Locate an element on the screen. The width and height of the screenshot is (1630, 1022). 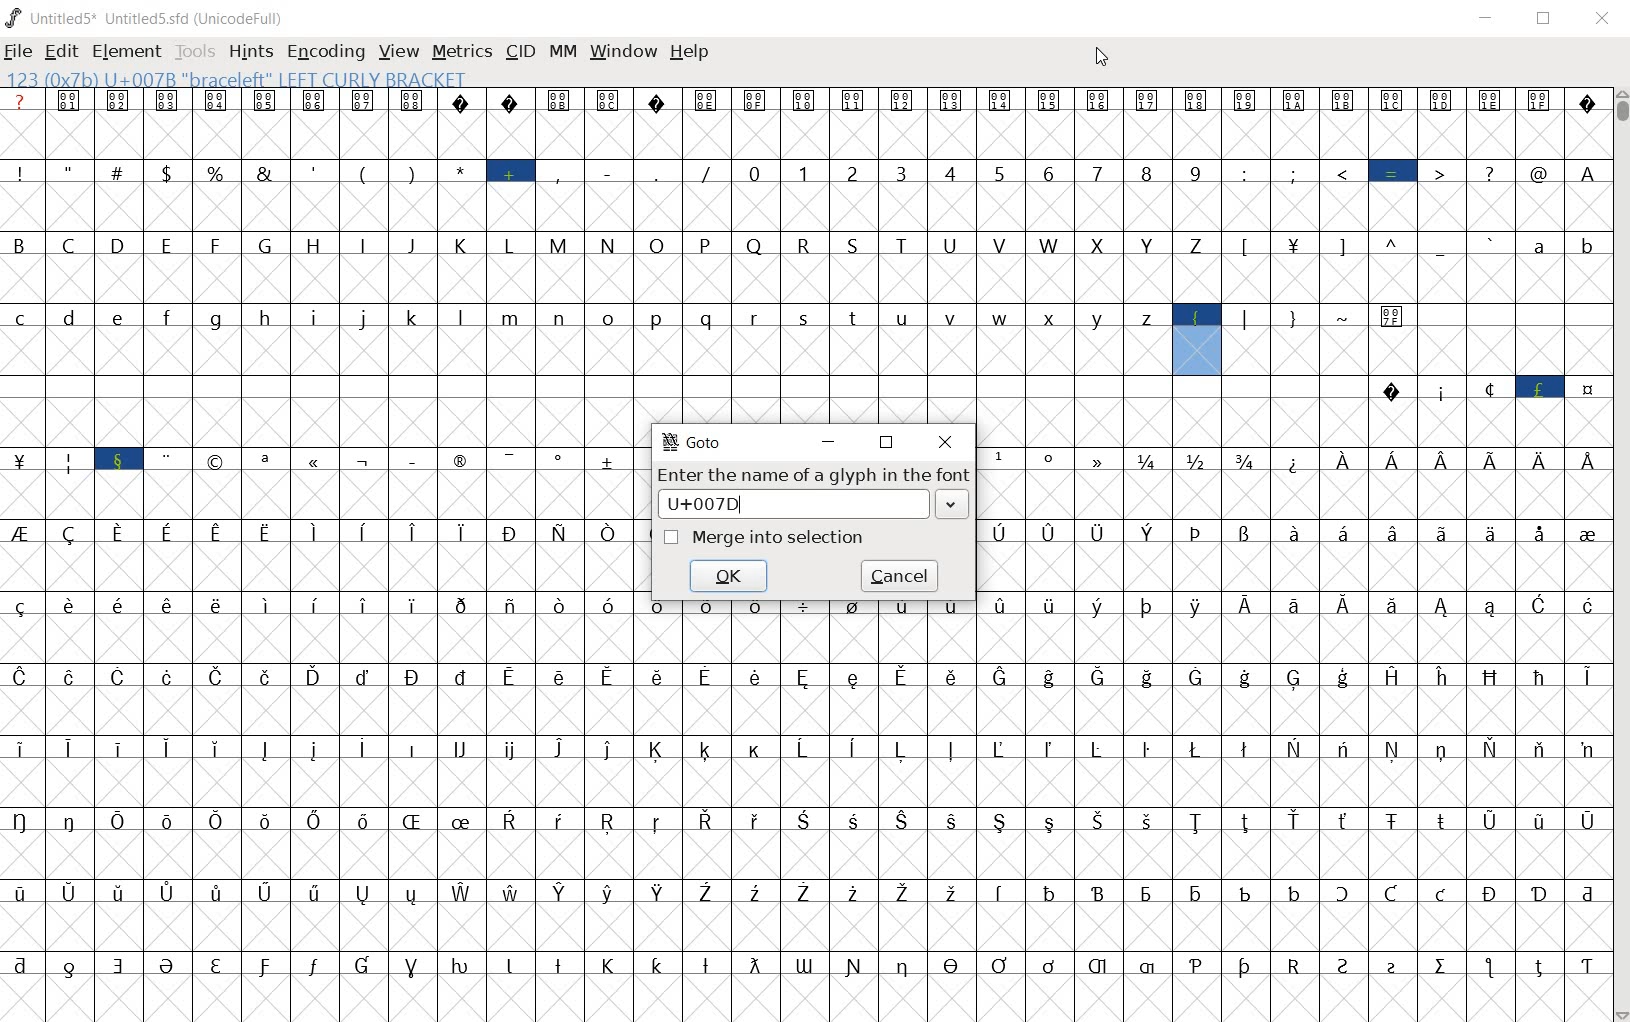
123 (0X7b) U+007B "braceleft" LEFT CURLY BRACKET is located at coordinates (240, 78).